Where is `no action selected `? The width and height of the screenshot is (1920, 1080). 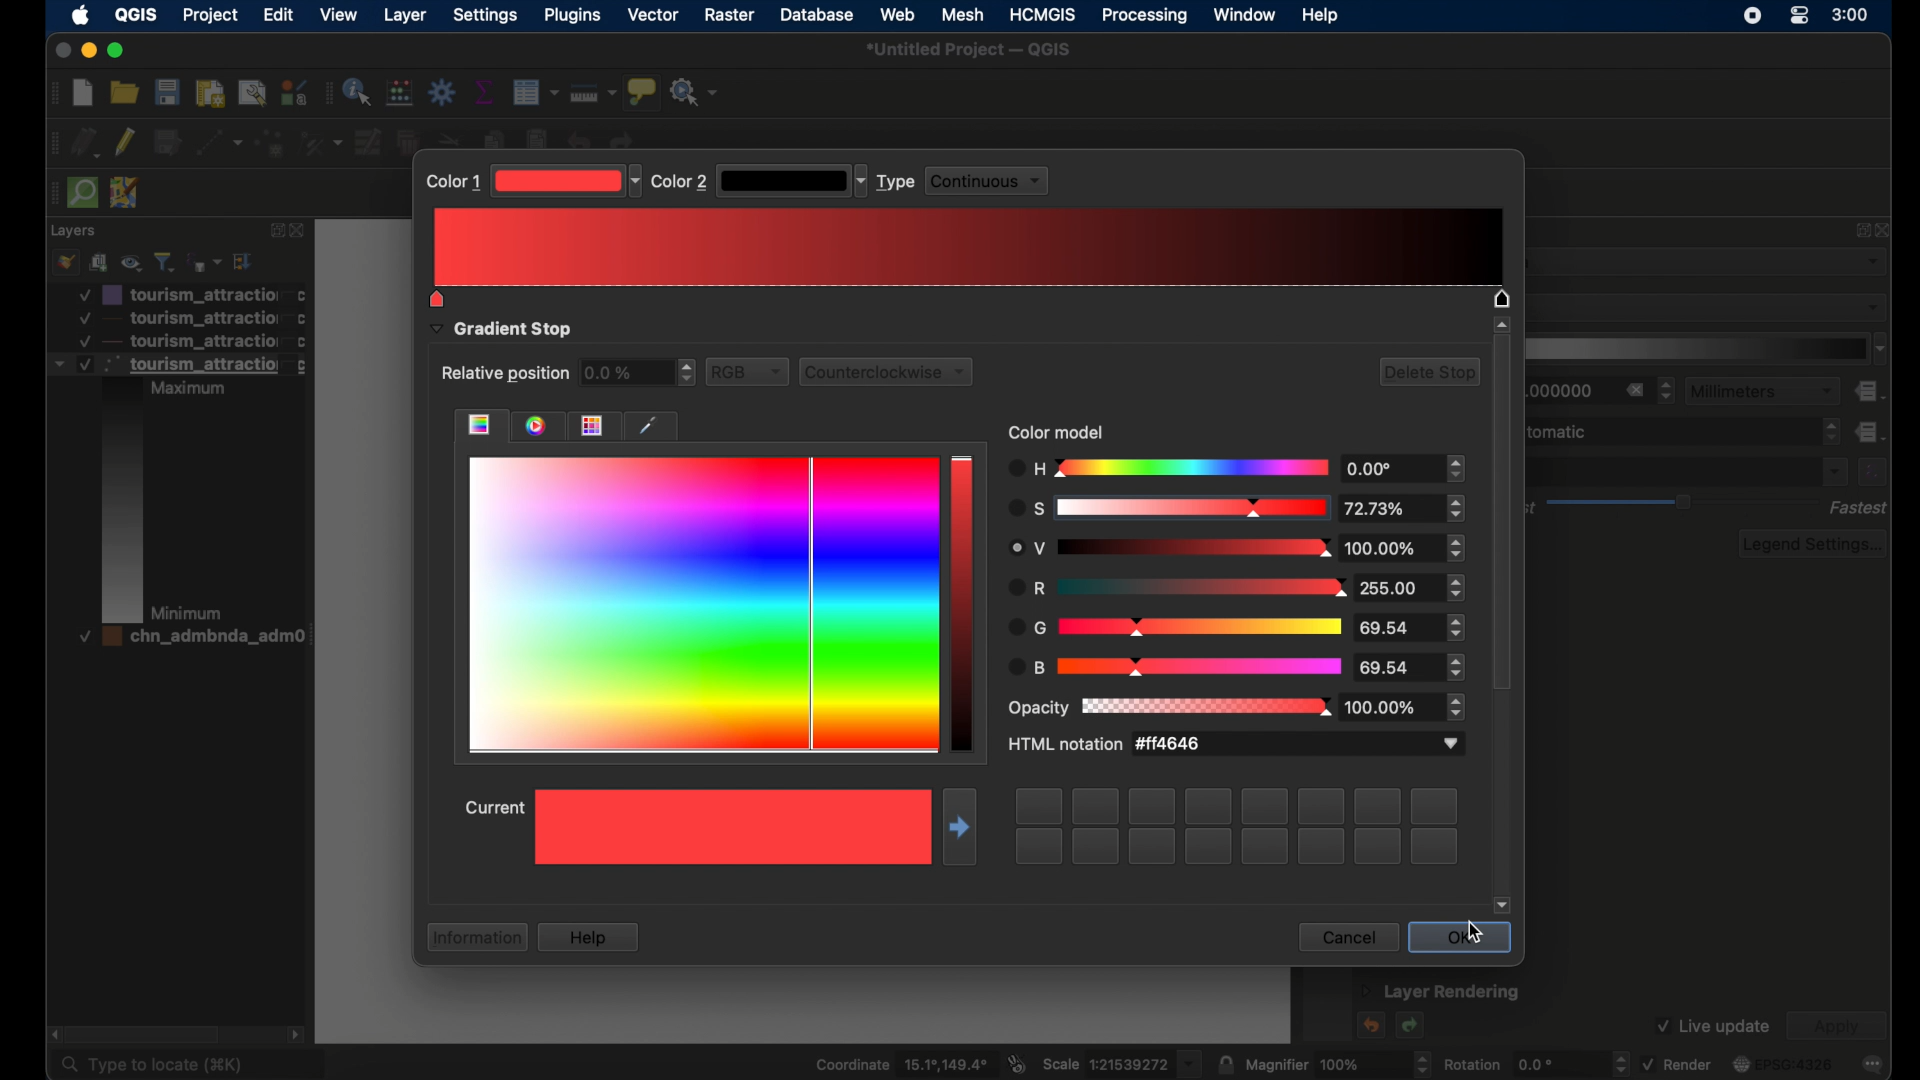
no action selected  is located at coordinates (696, 92).